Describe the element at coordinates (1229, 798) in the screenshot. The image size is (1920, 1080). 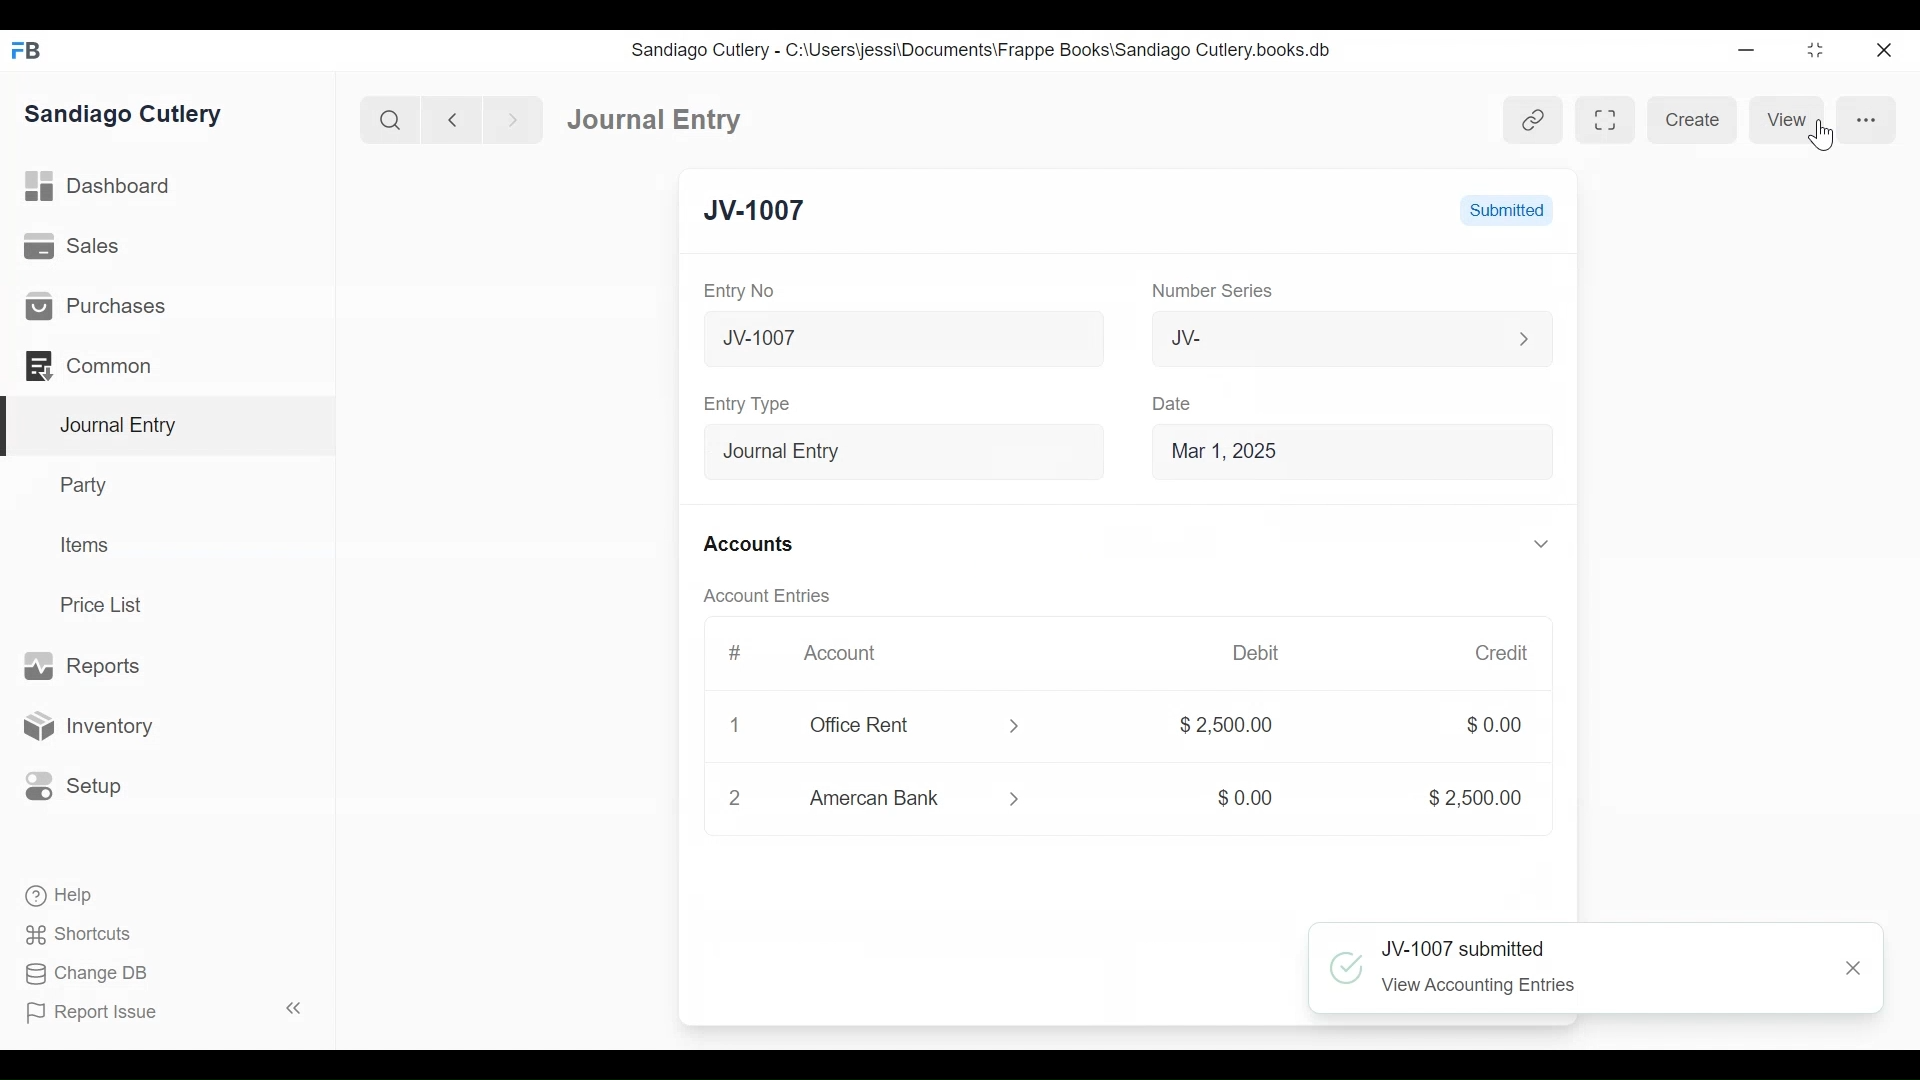
I see `$0.00` at that location.